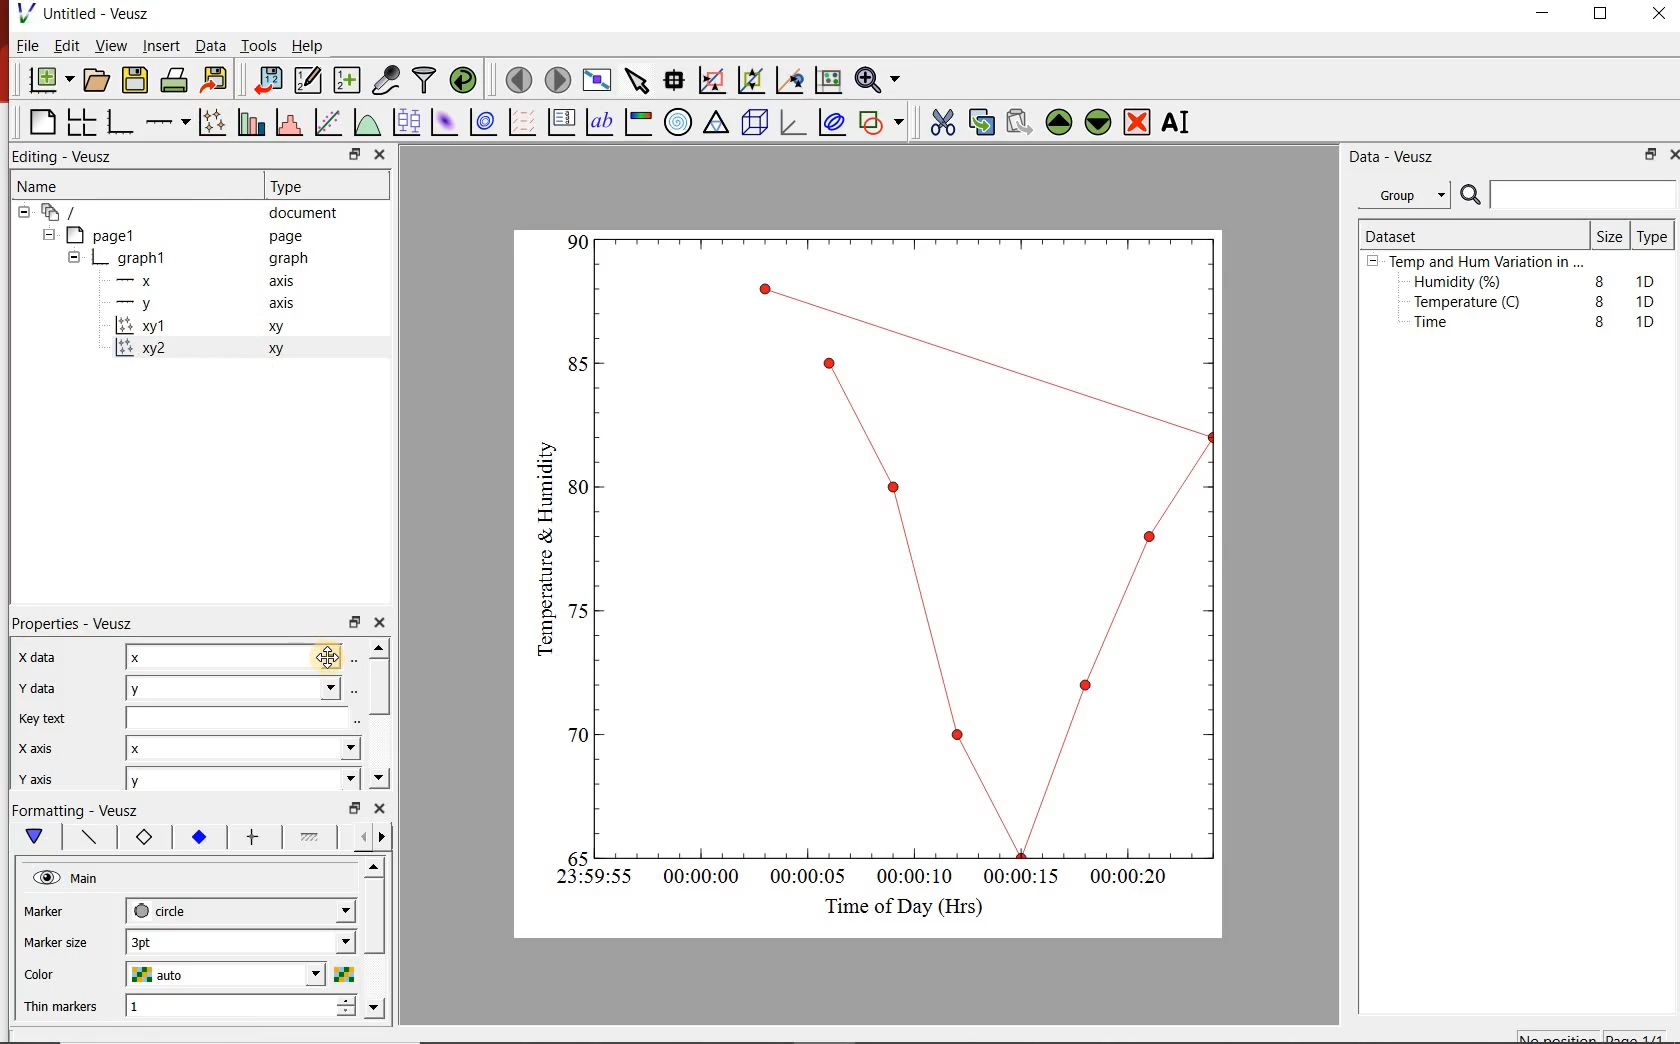  What do you see at coordinates (267, 78) in the screenshot?
I see `import data into Veusz` at bounding box center [267, 78].